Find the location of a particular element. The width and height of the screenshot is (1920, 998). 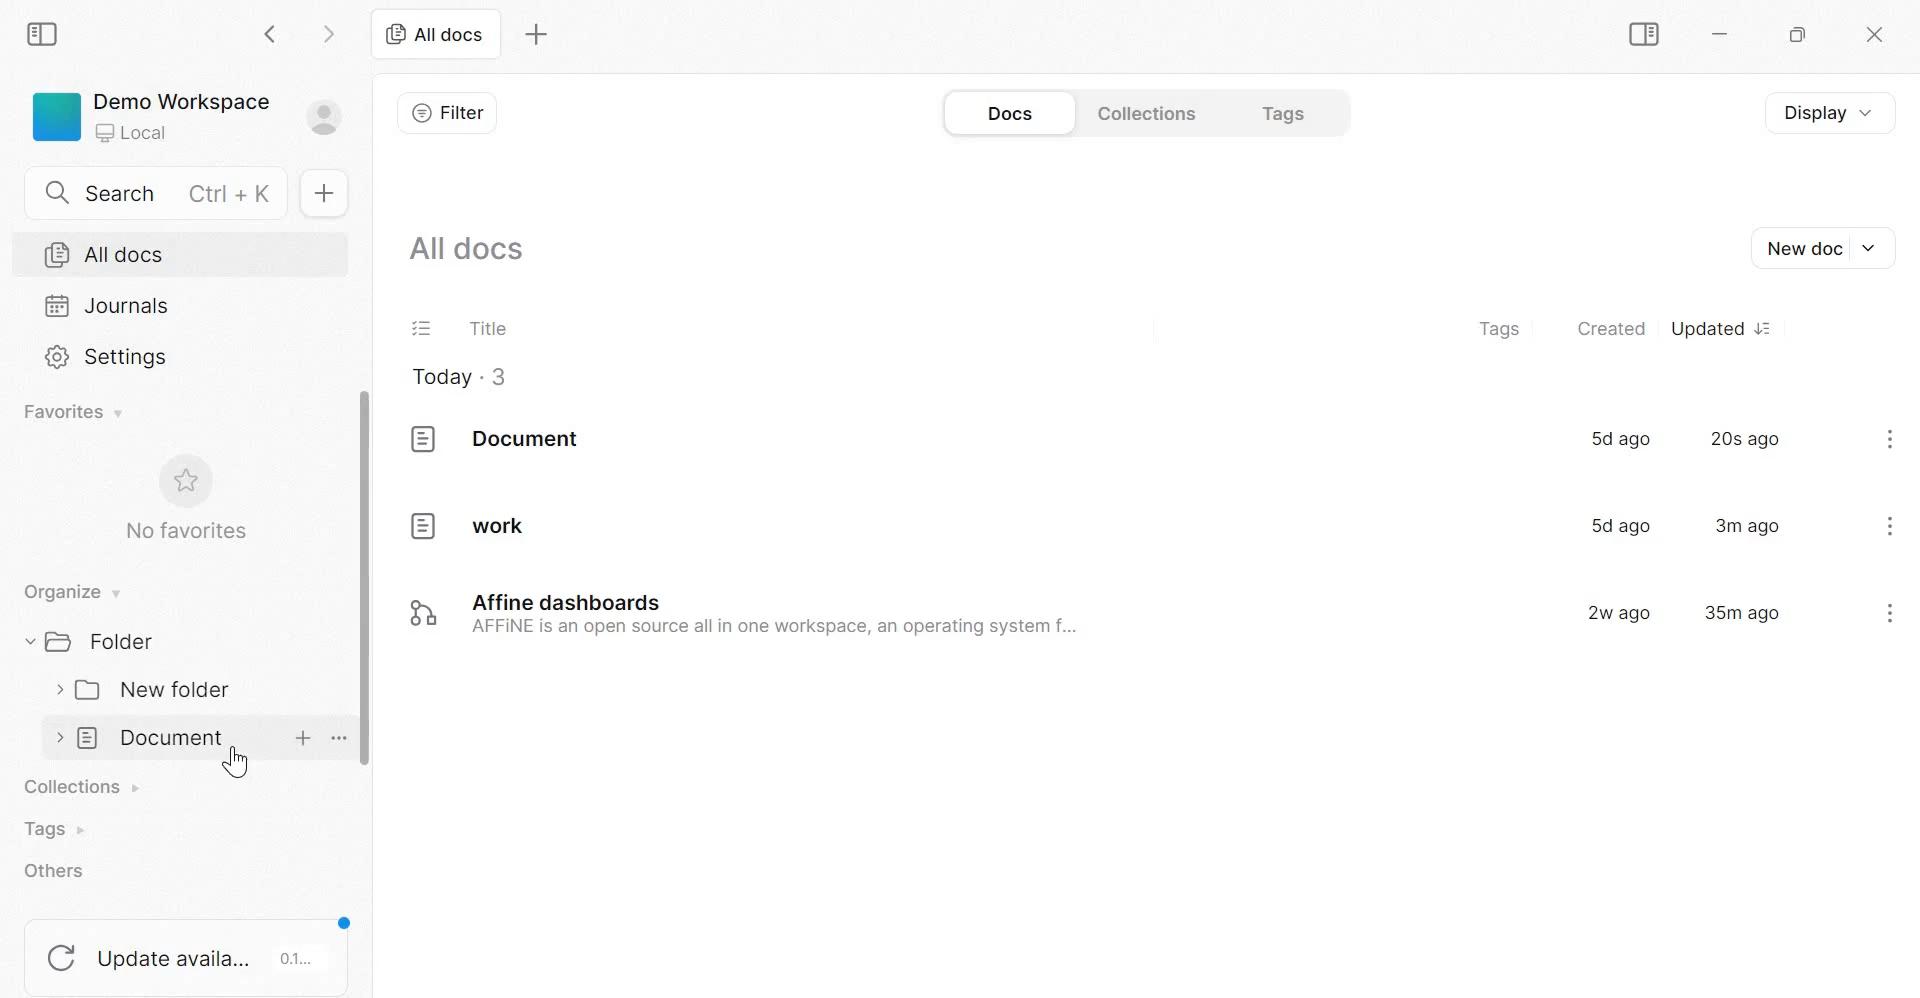

go back is located at coordinates (273, 33).